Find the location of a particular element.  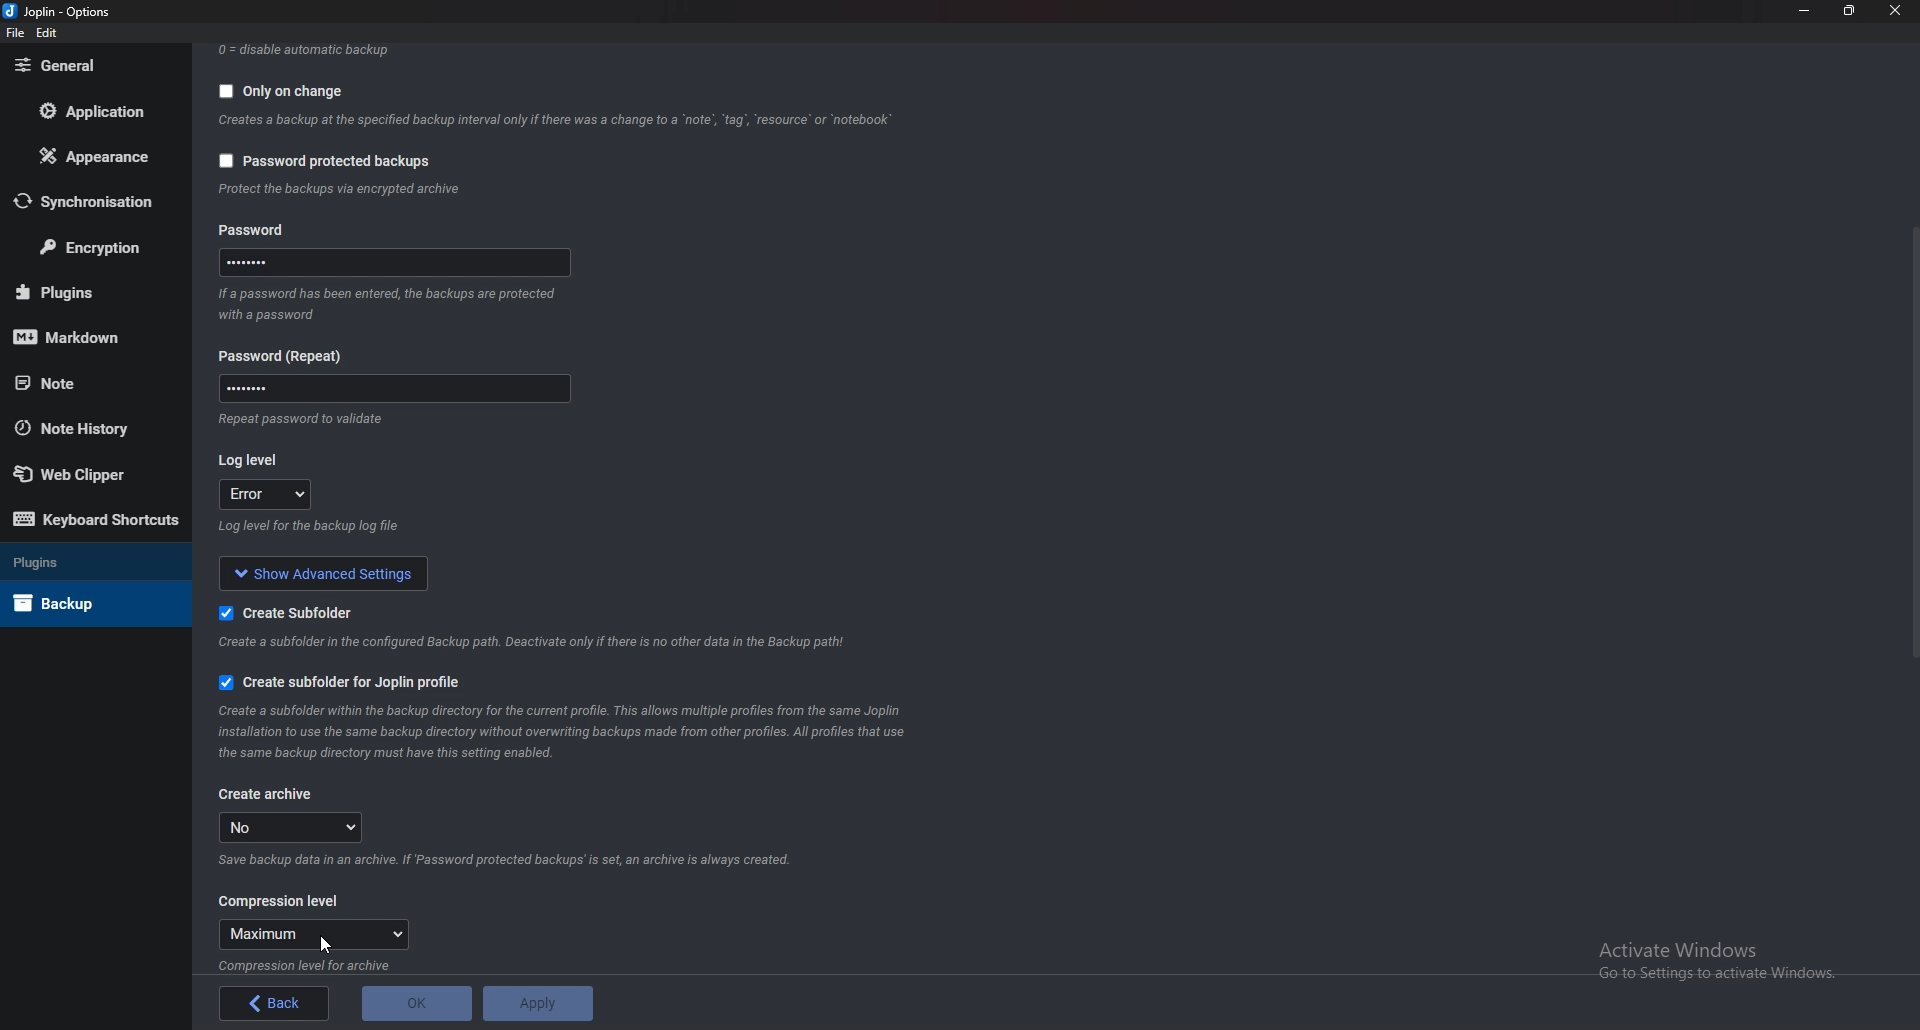

file is located at coordinates (16, 33).